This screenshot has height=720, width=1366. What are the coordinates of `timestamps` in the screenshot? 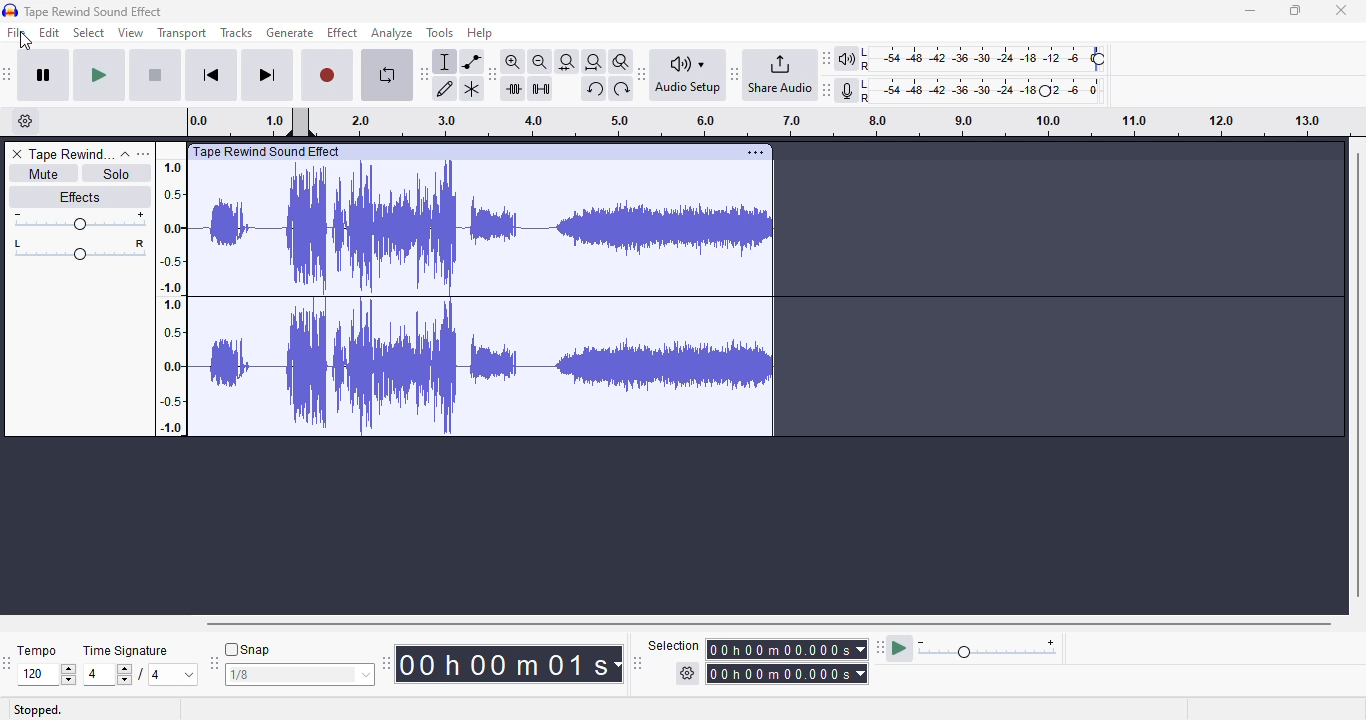 It's located at (170, 296).